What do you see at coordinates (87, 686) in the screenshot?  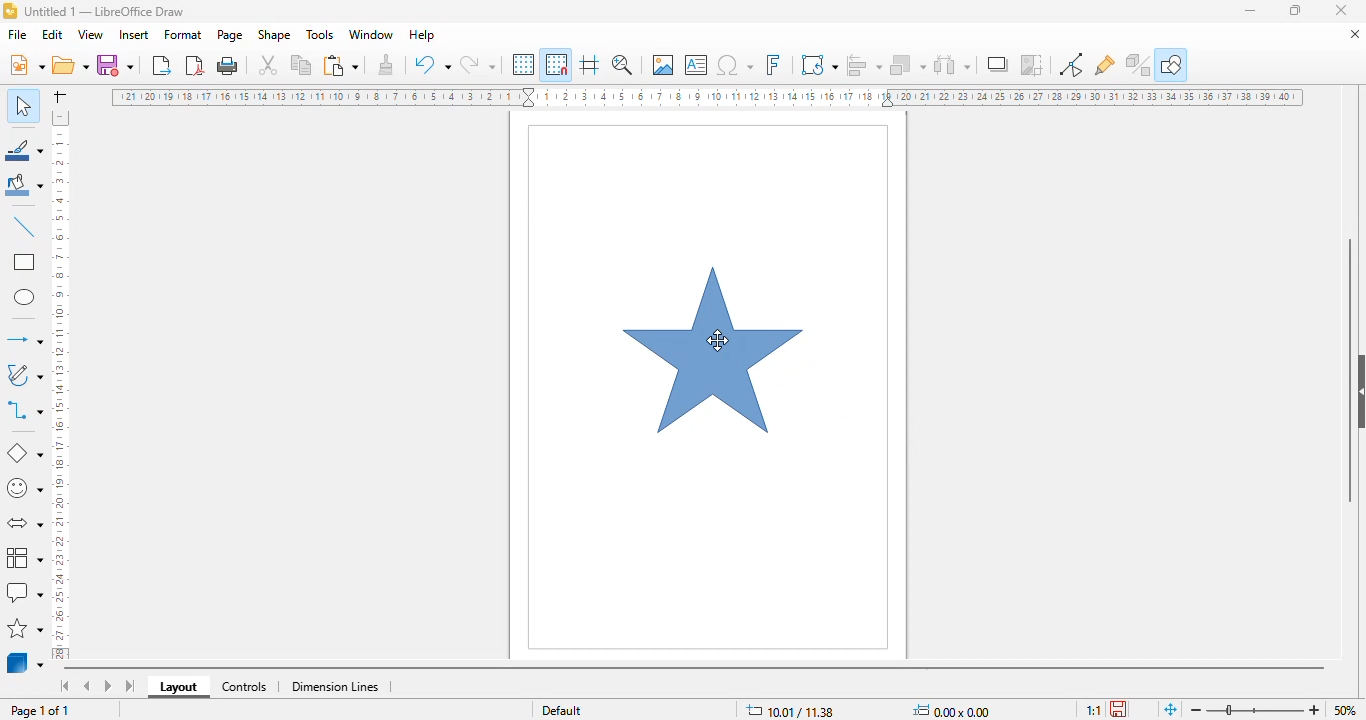 I see `scroll to previous sheet` at bounding box center [87, 686].